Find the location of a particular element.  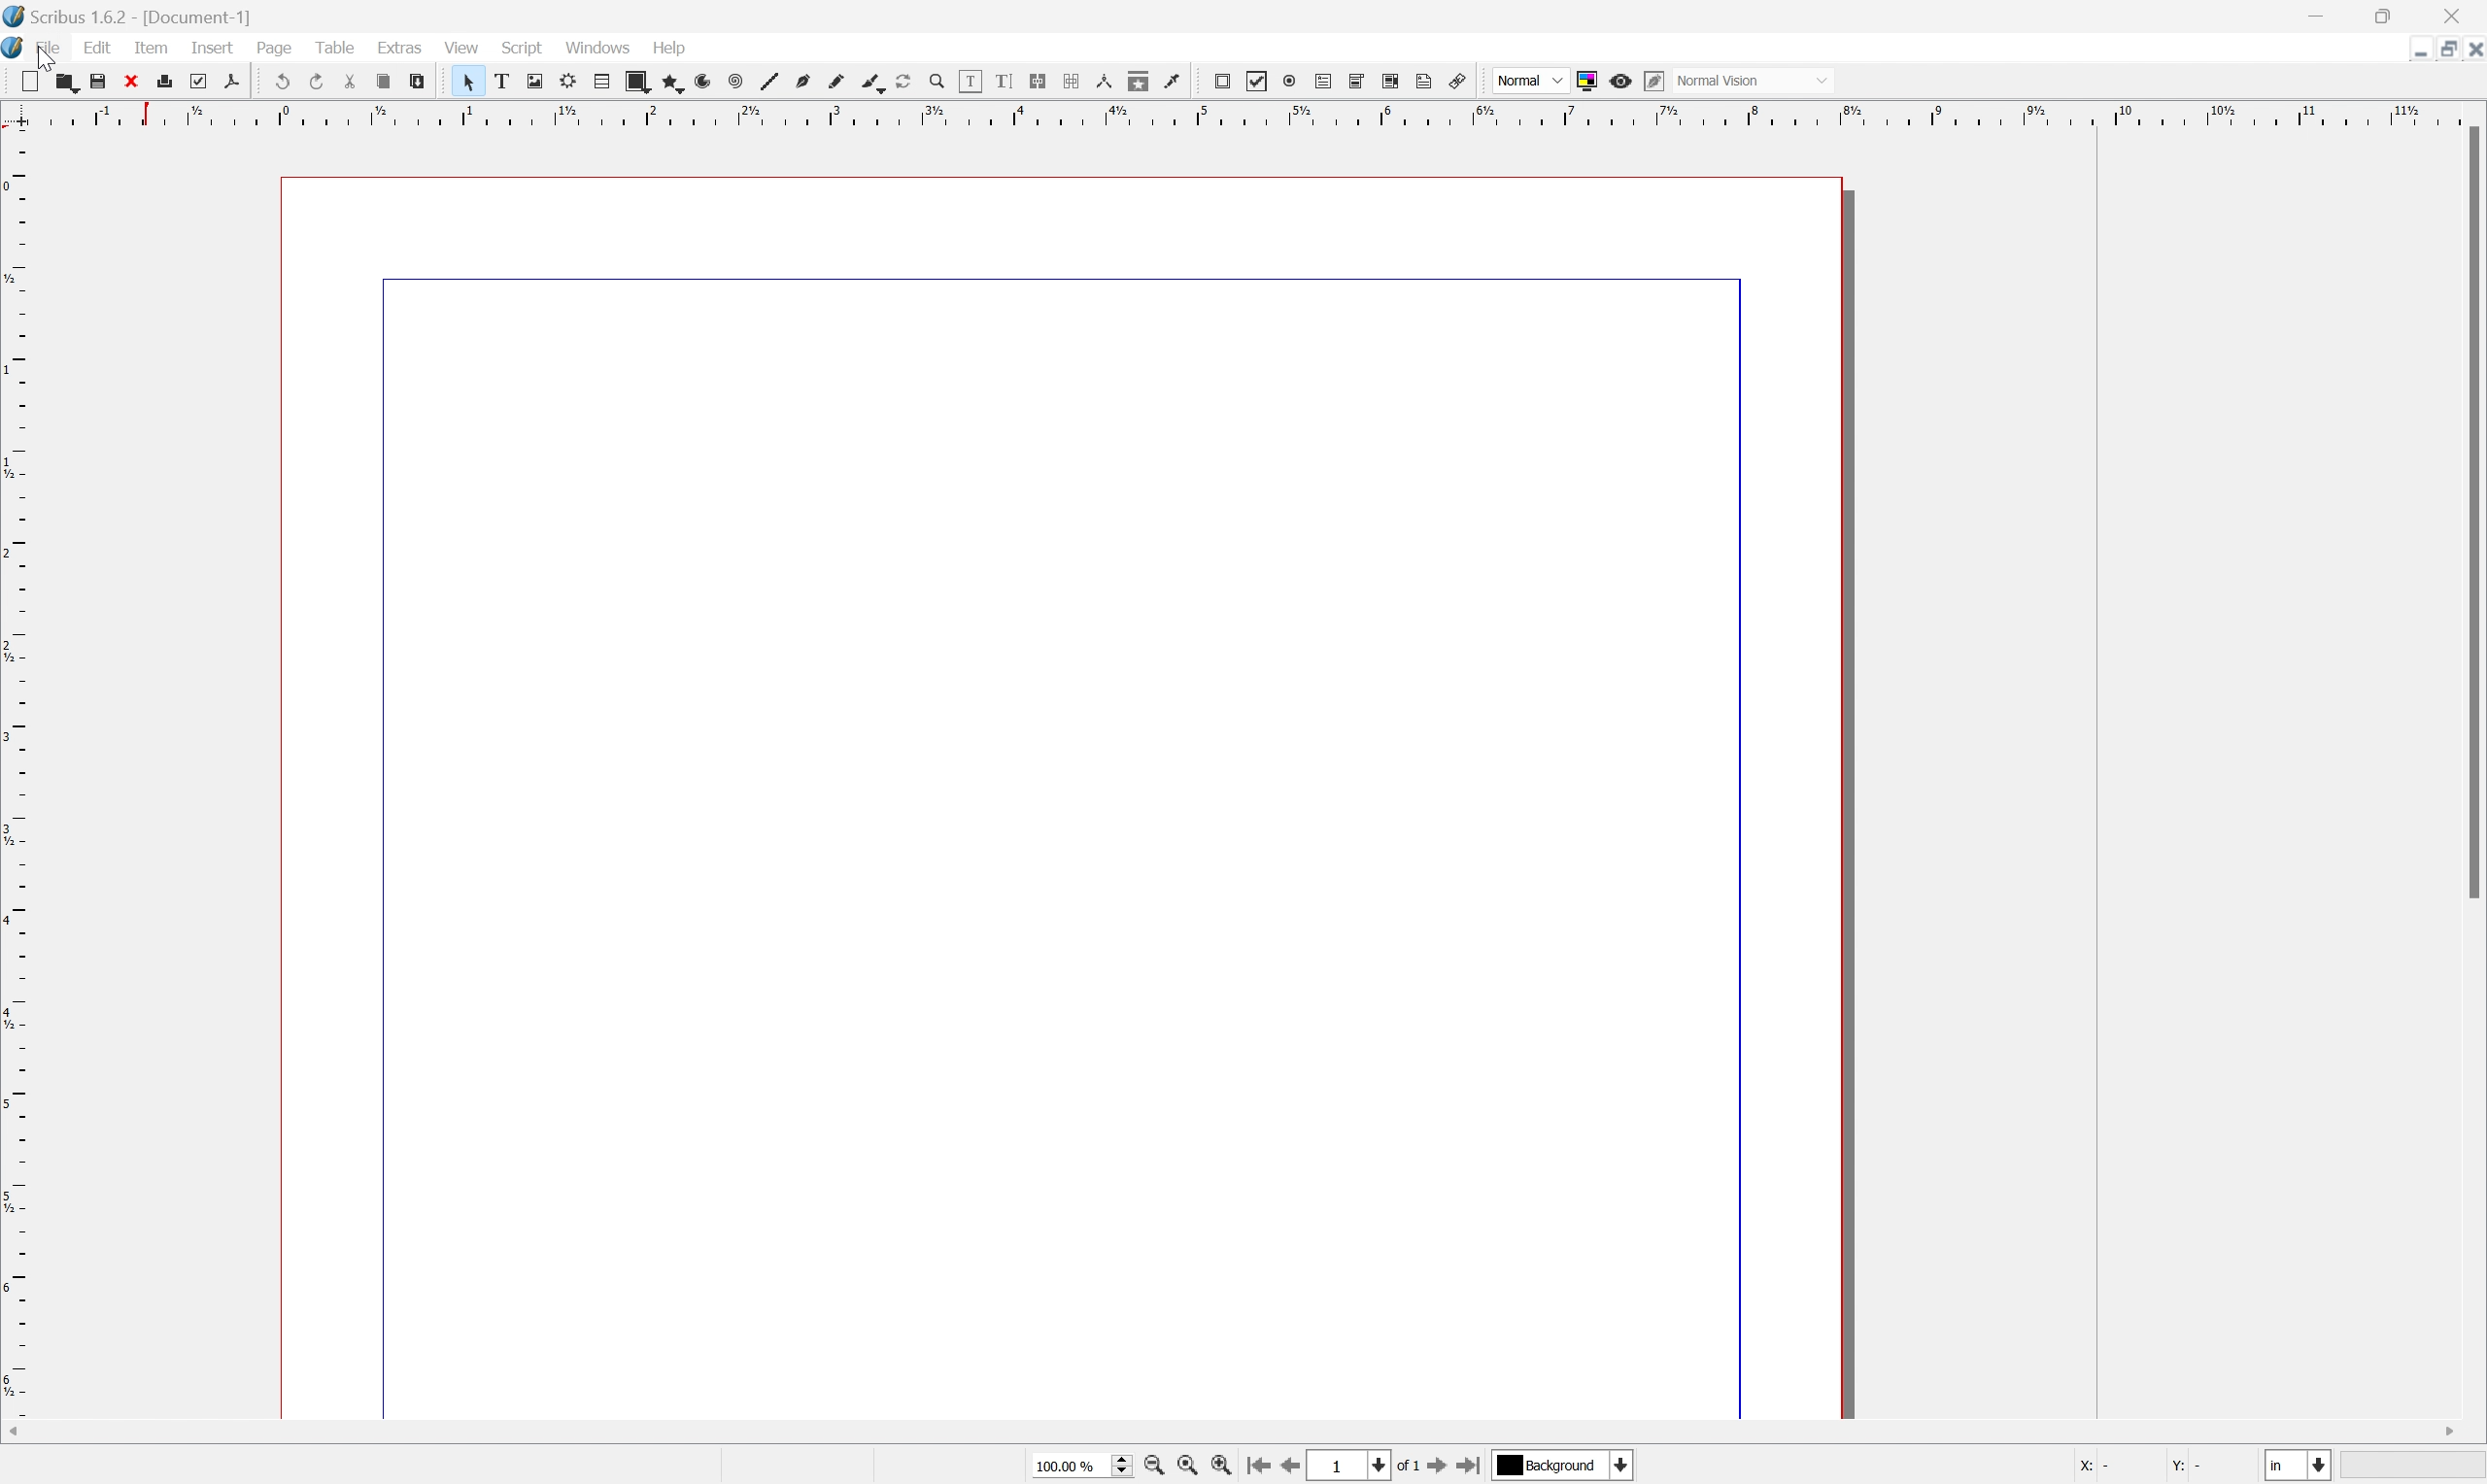

Print is located at coordinates (172, 82).